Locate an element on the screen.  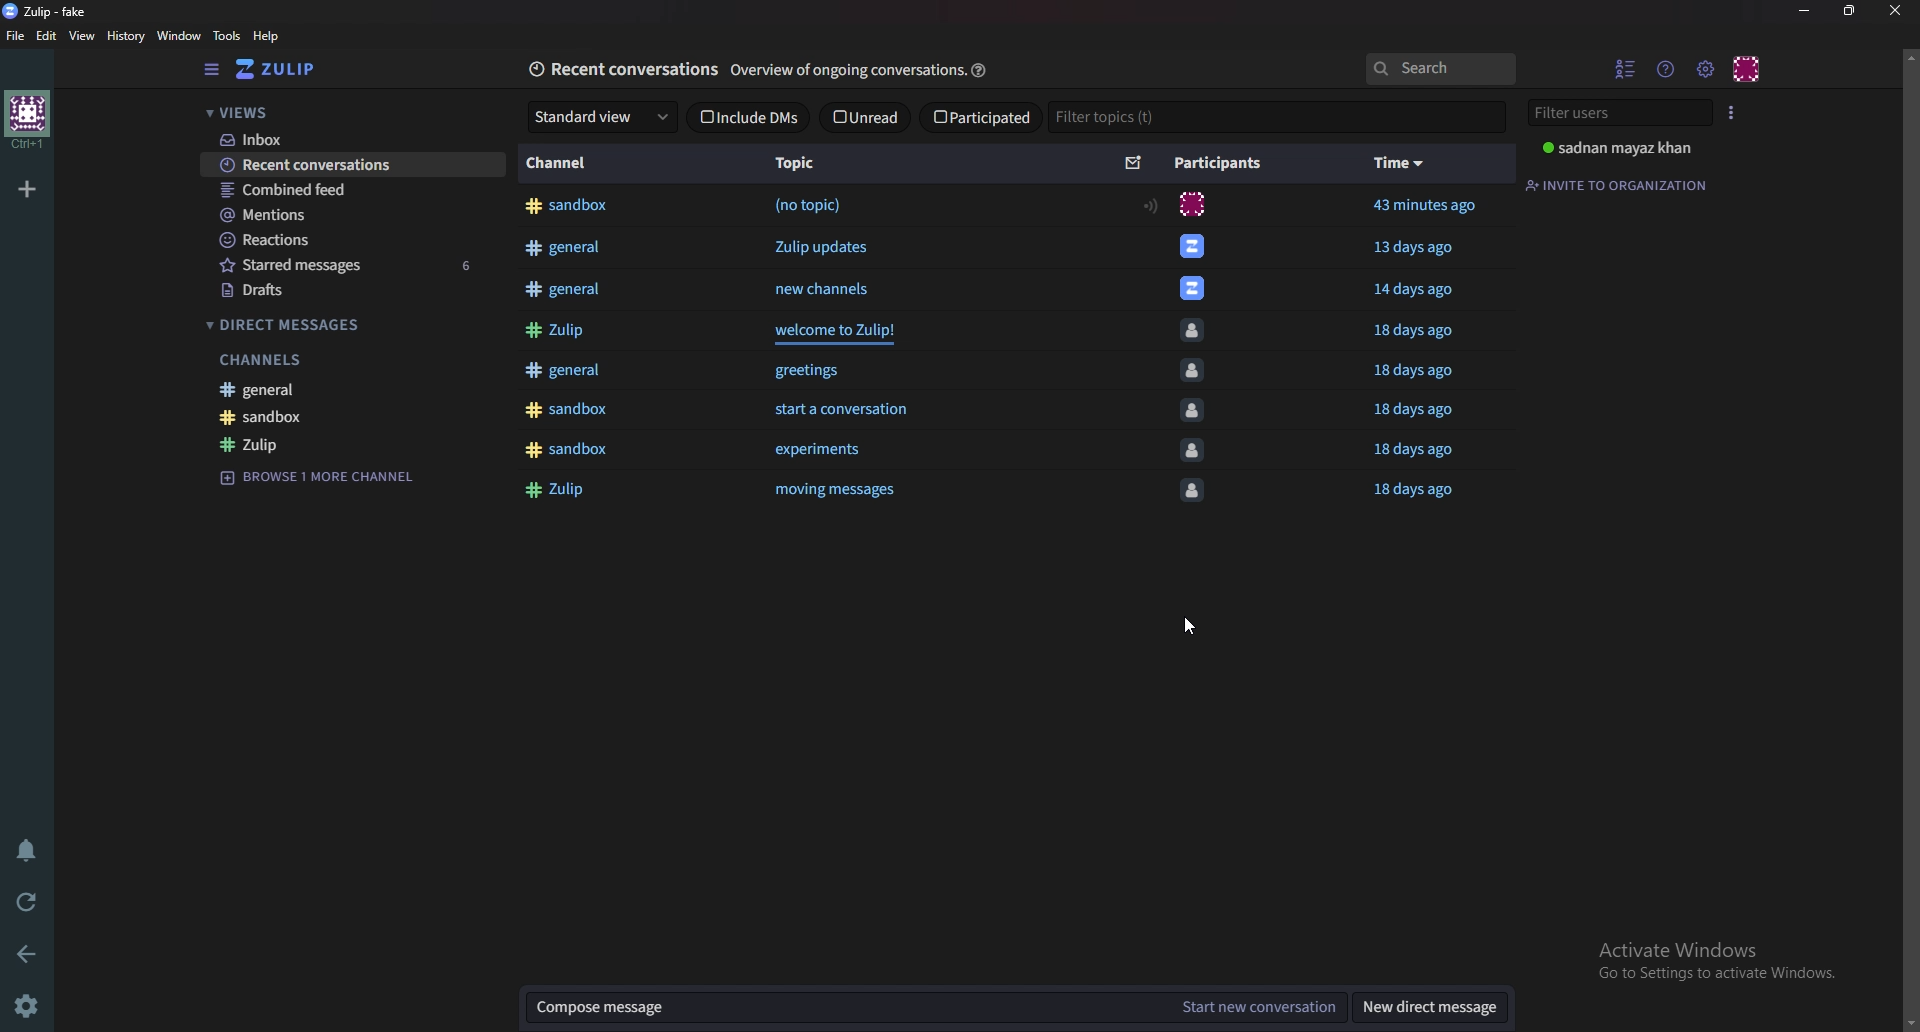
Views is located at coordinates (348, 111).